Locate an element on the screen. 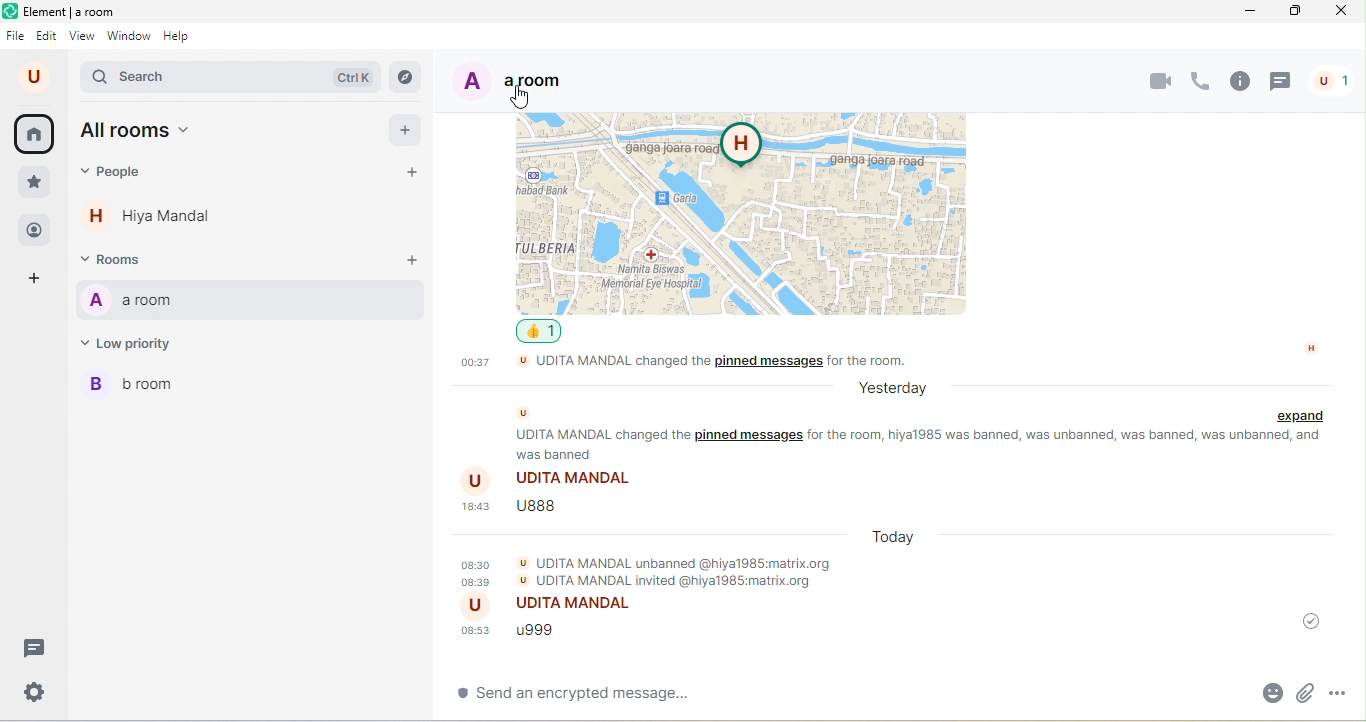  all rooms is located at coordinates (141, 133).